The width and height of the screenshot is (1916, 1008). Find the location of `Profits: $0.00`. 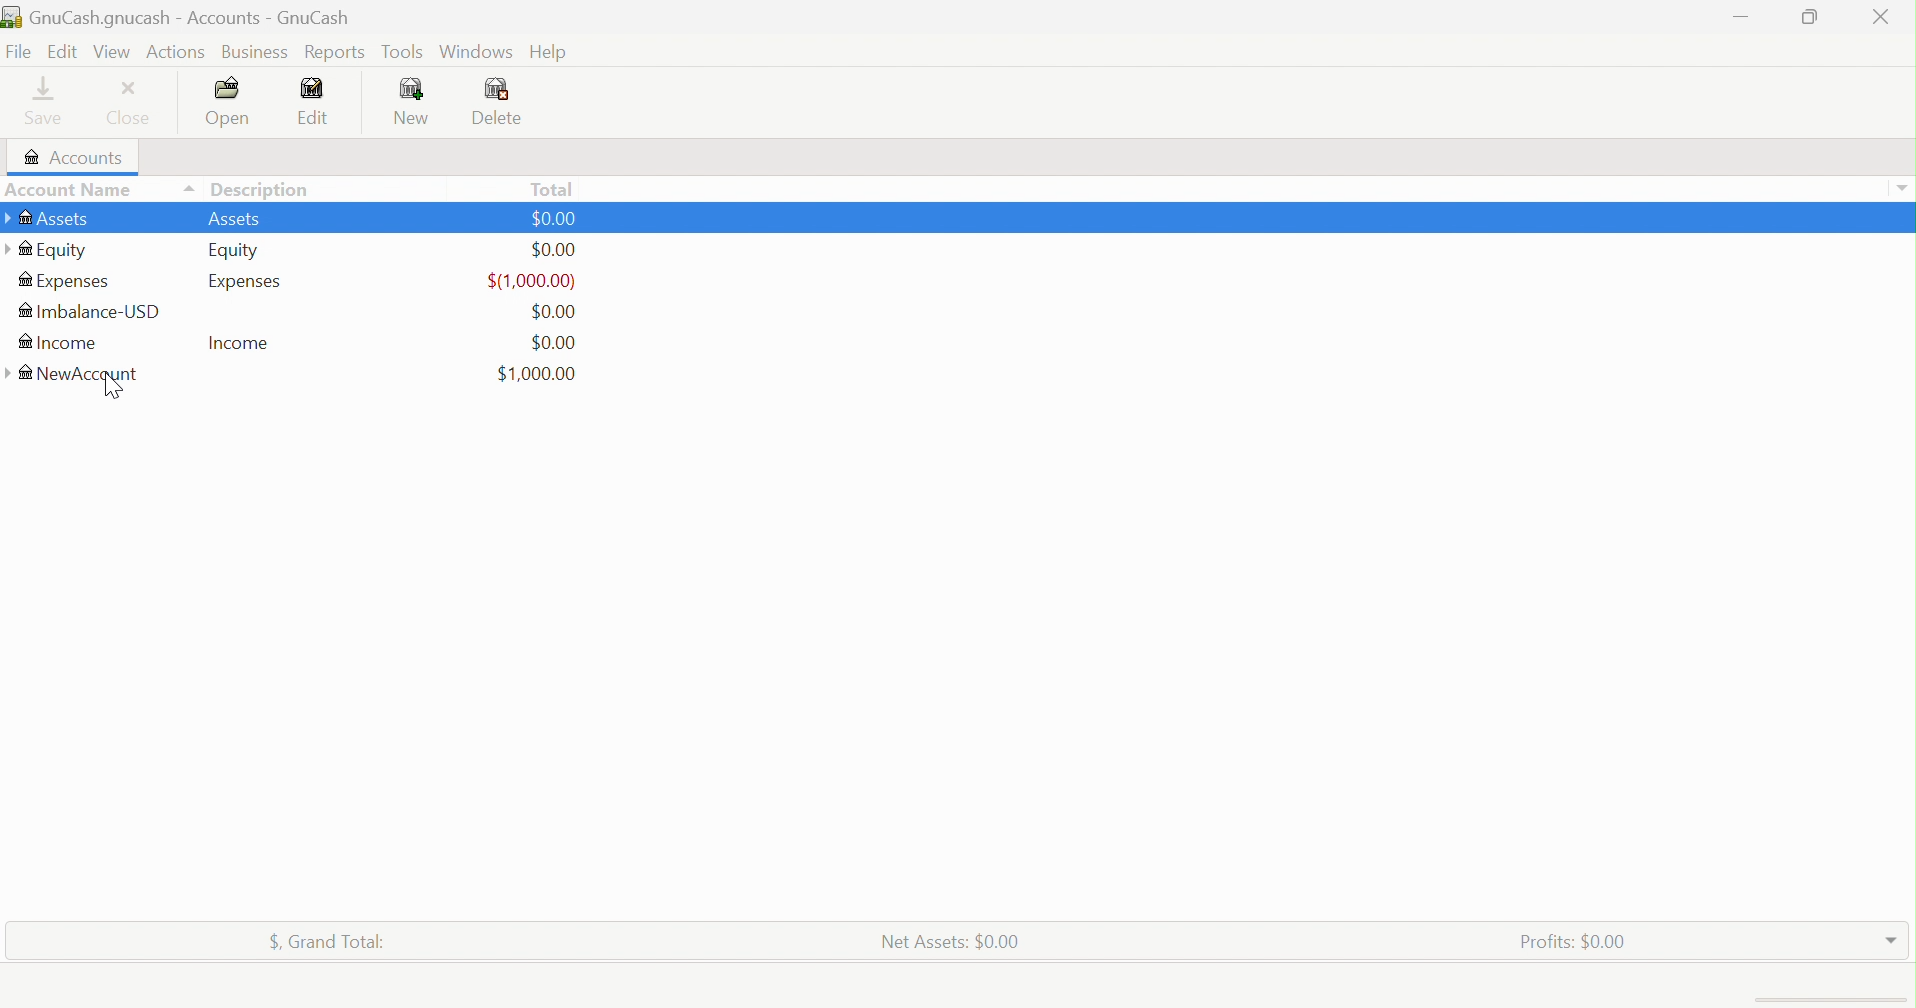

Profits: $0.00 is located at coordinates (1575, 941).